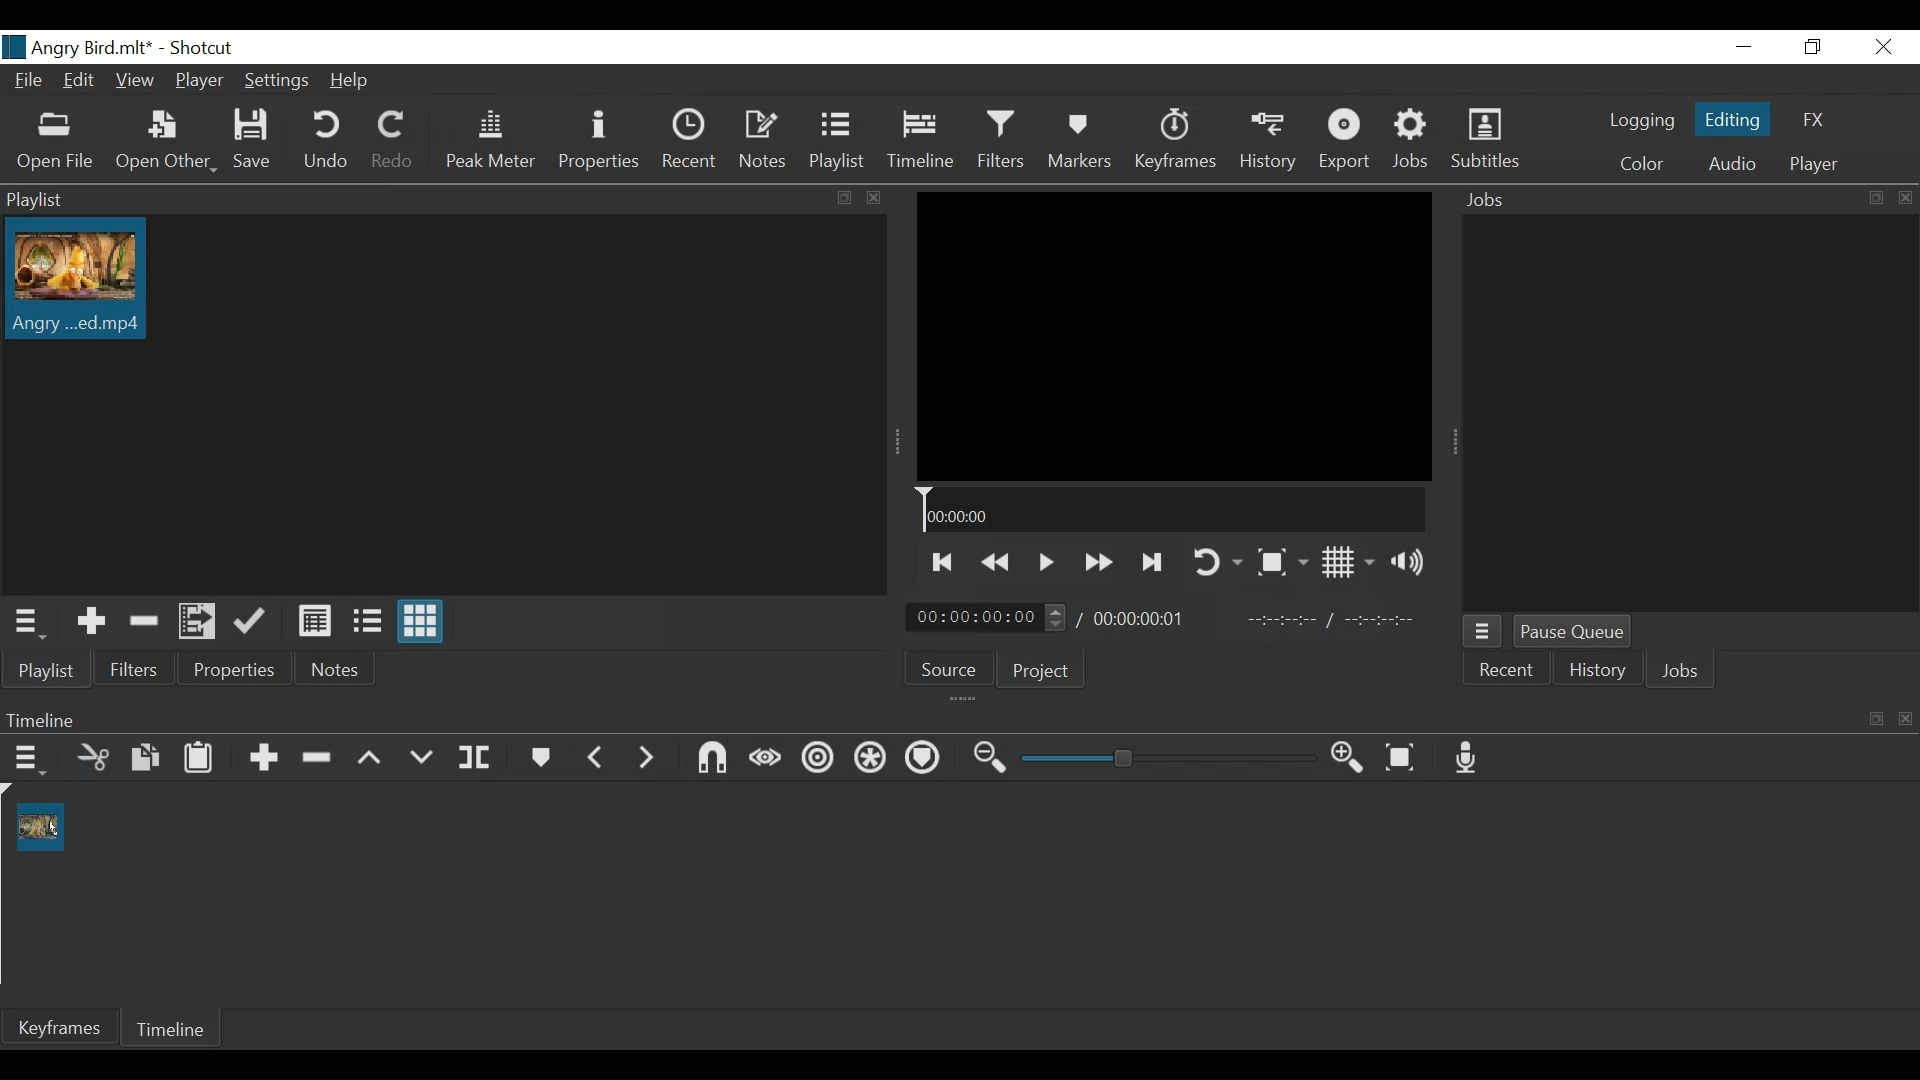 Image resolution: width=1920 pixels, height=1080 pixels. I want to click on View as icons, so click(422, 622).